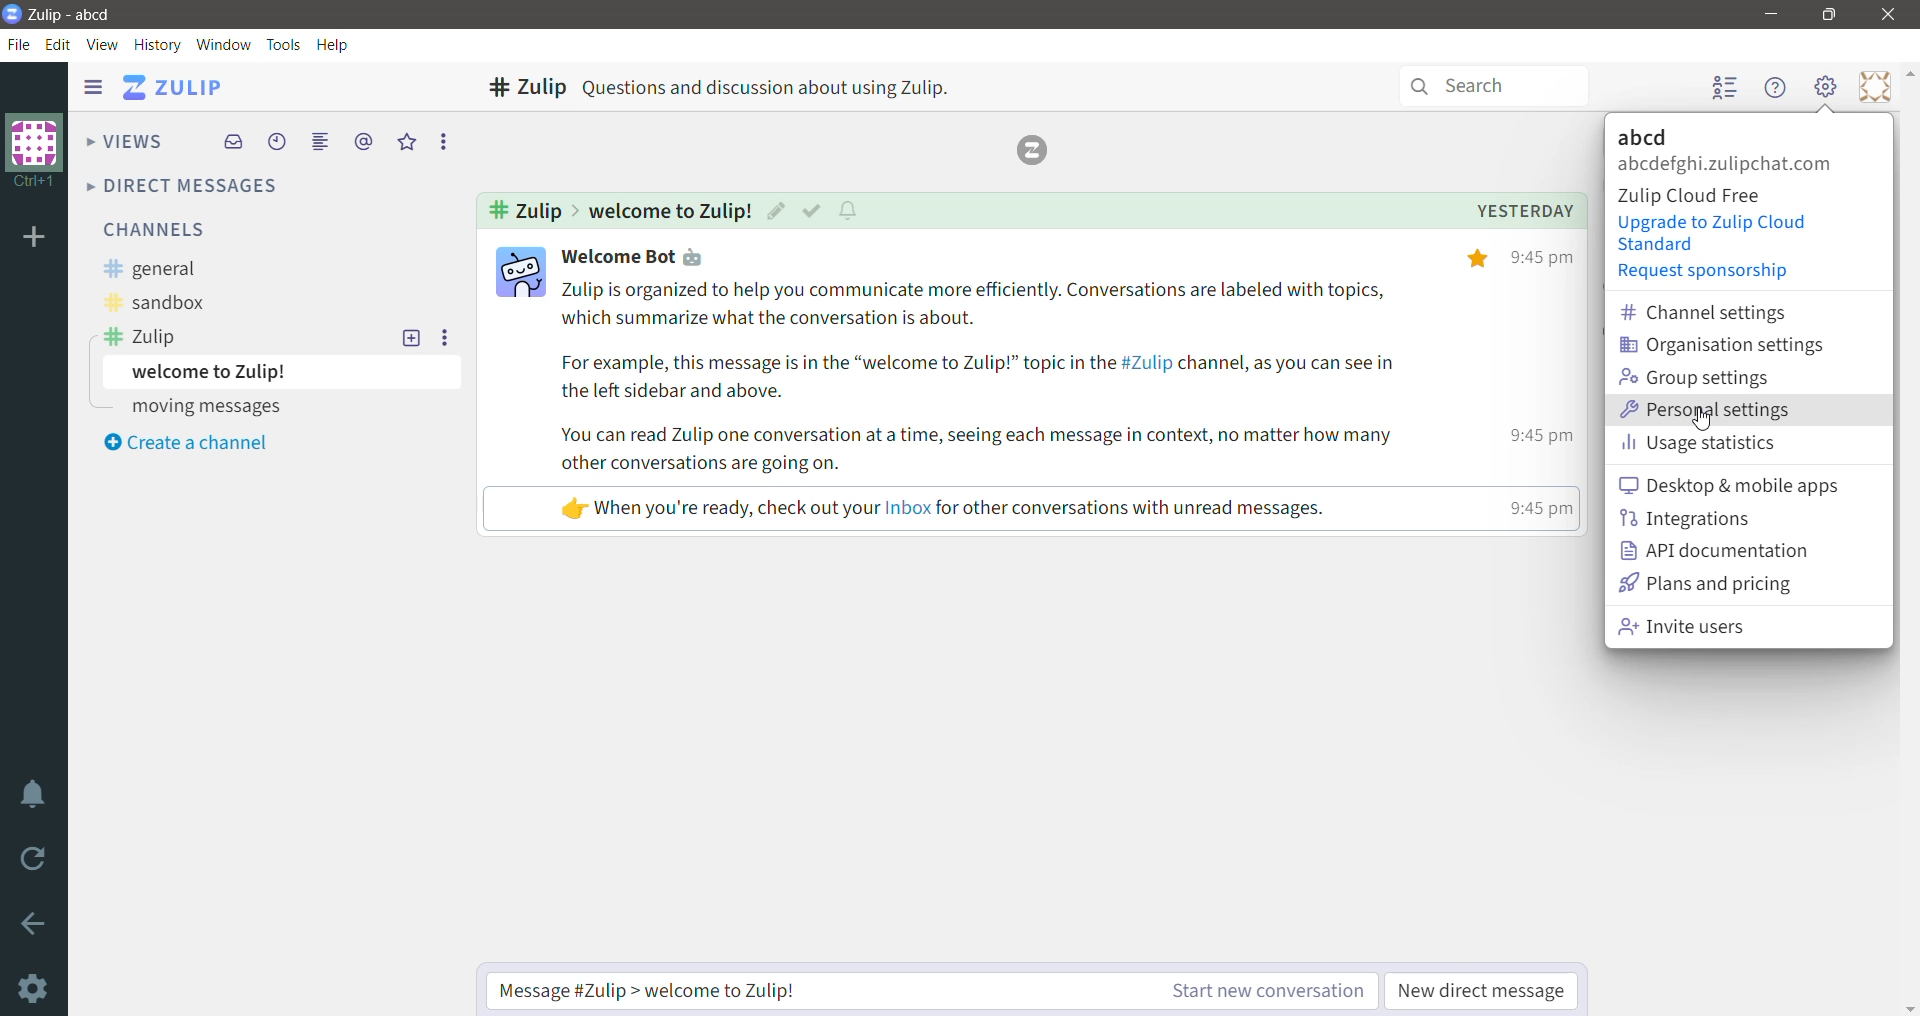 The height and width of the screenshot is (1016, 1920). What do you see at coordinates (1699, 444) in the screenshot?
I see `Usage statistics` at bounding box center [1699, 444].